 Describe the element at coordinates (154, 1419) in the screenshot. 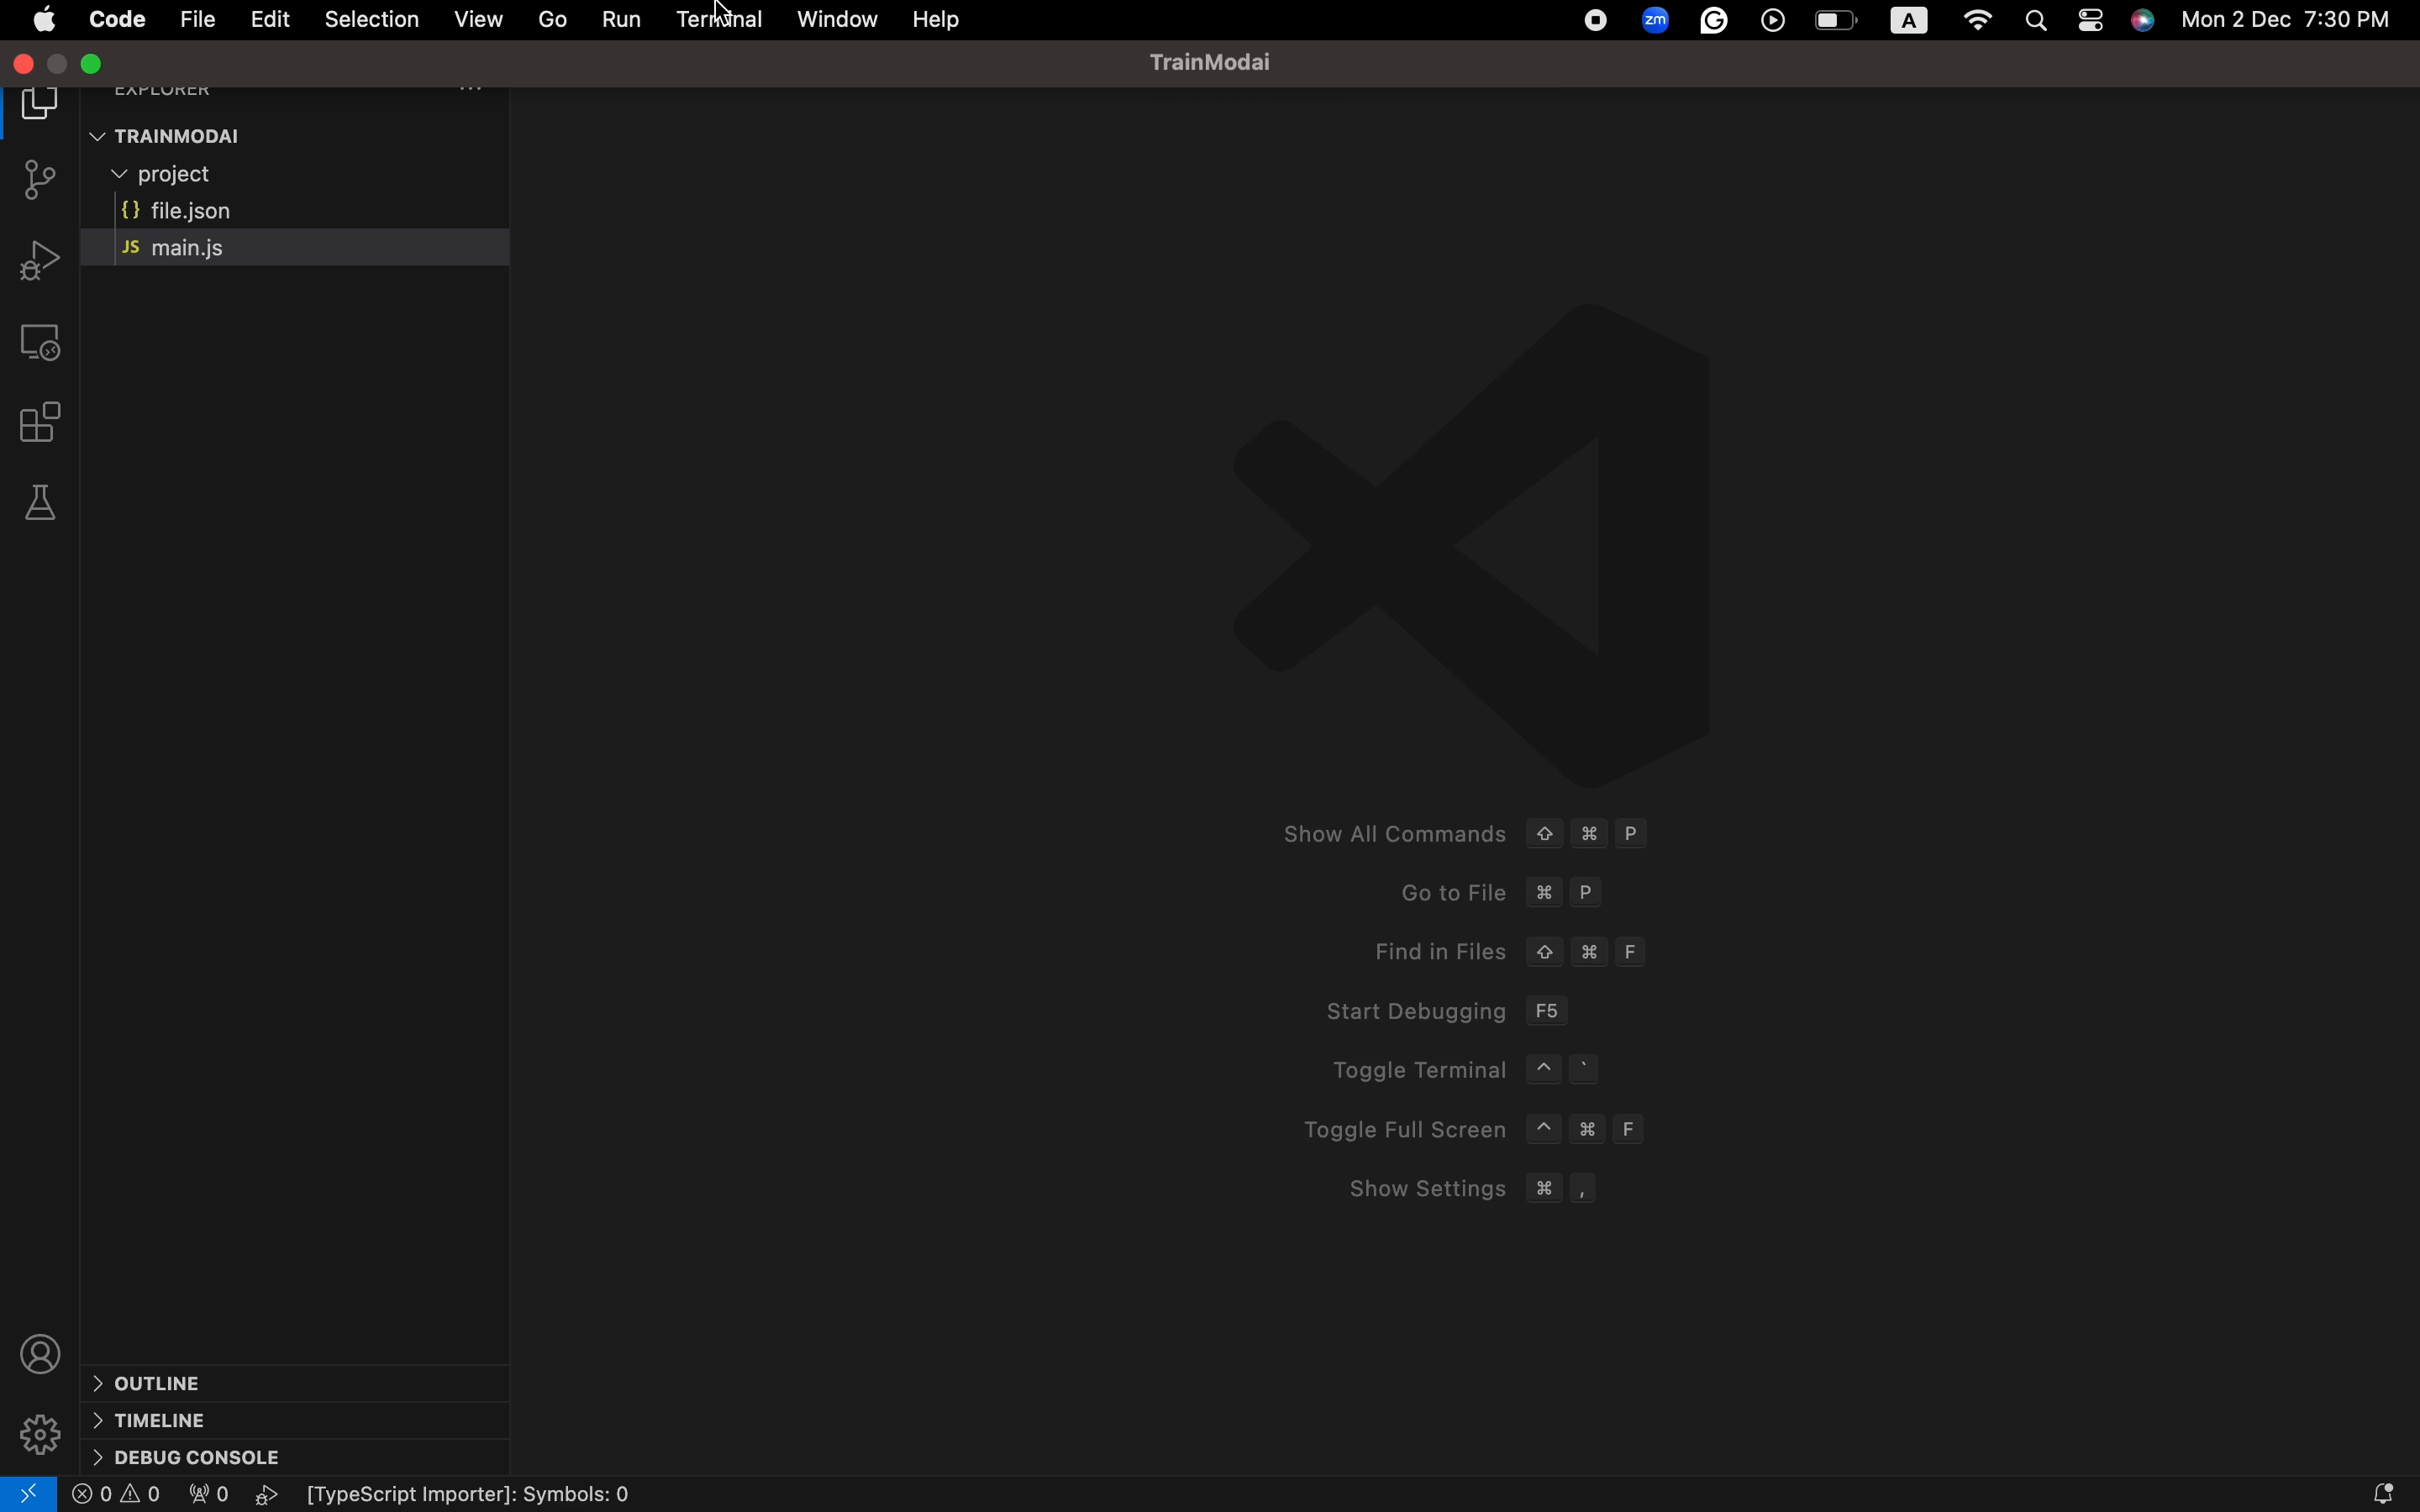

I see `` at that location.